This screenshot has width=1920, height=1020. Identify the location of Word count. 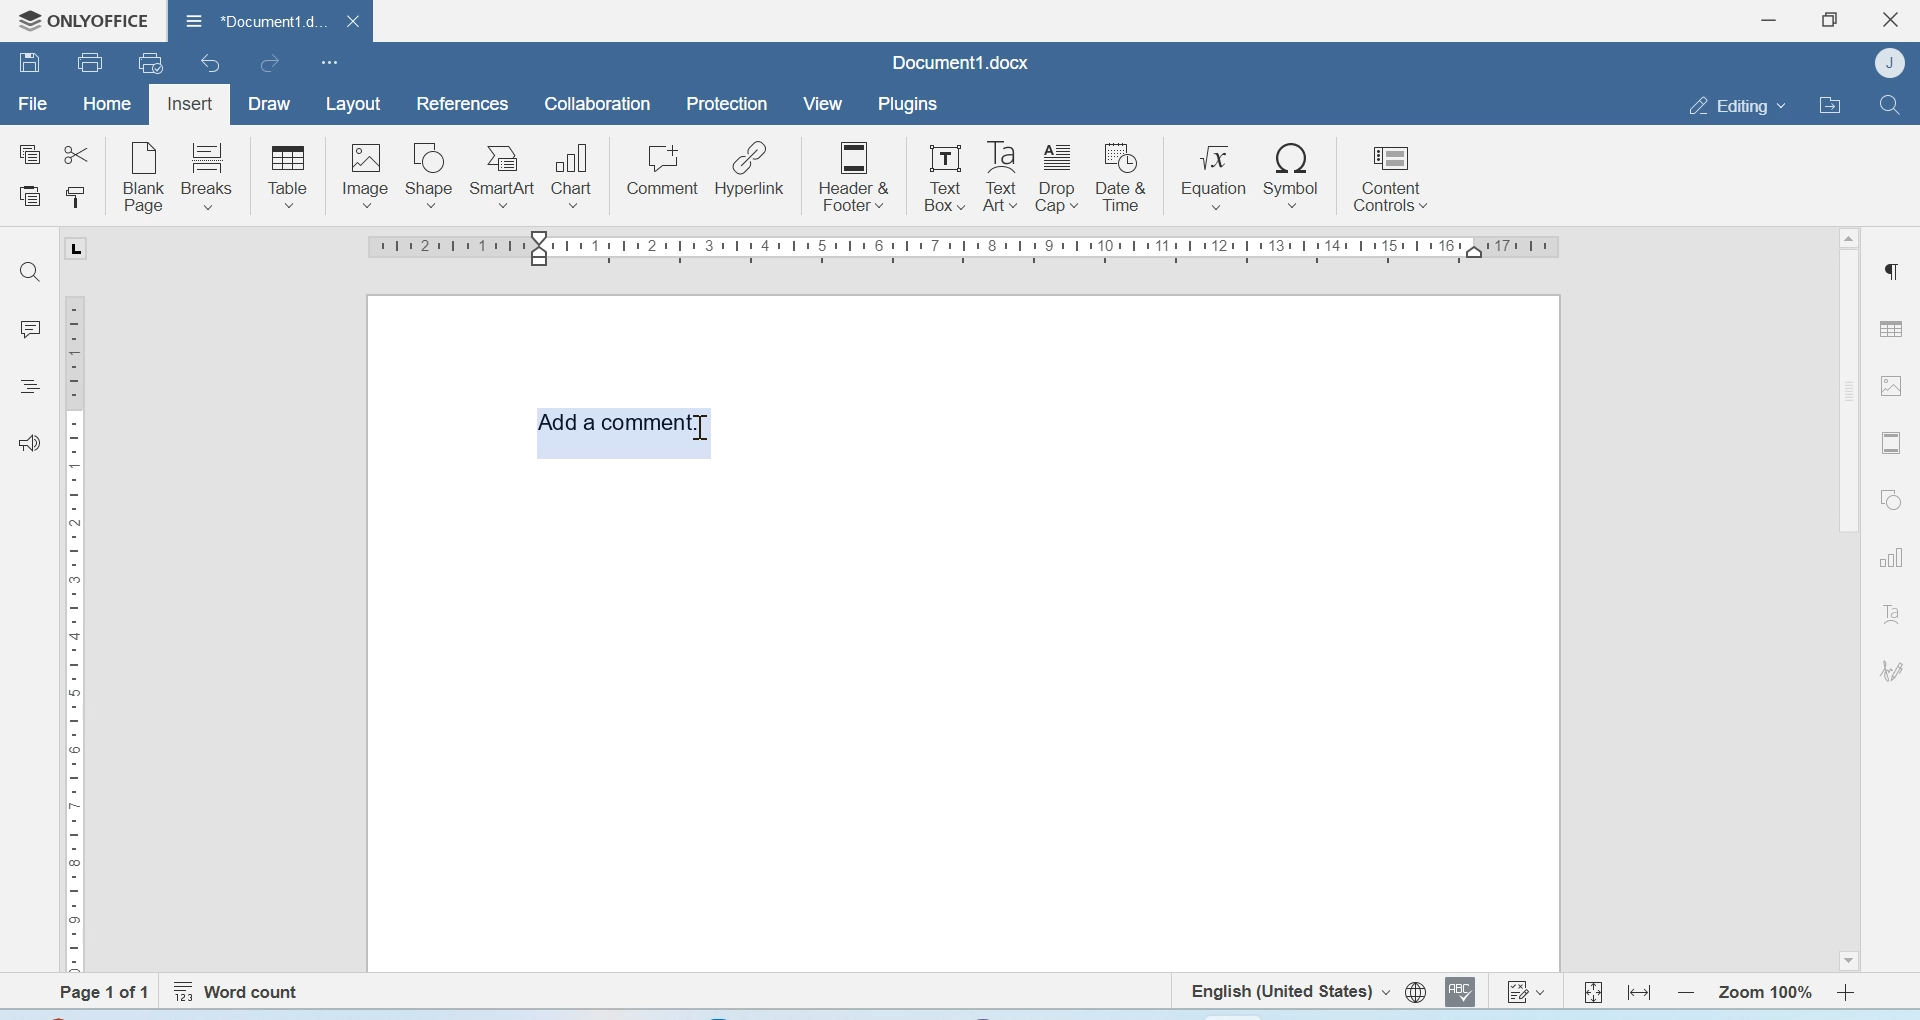
(240, 992).